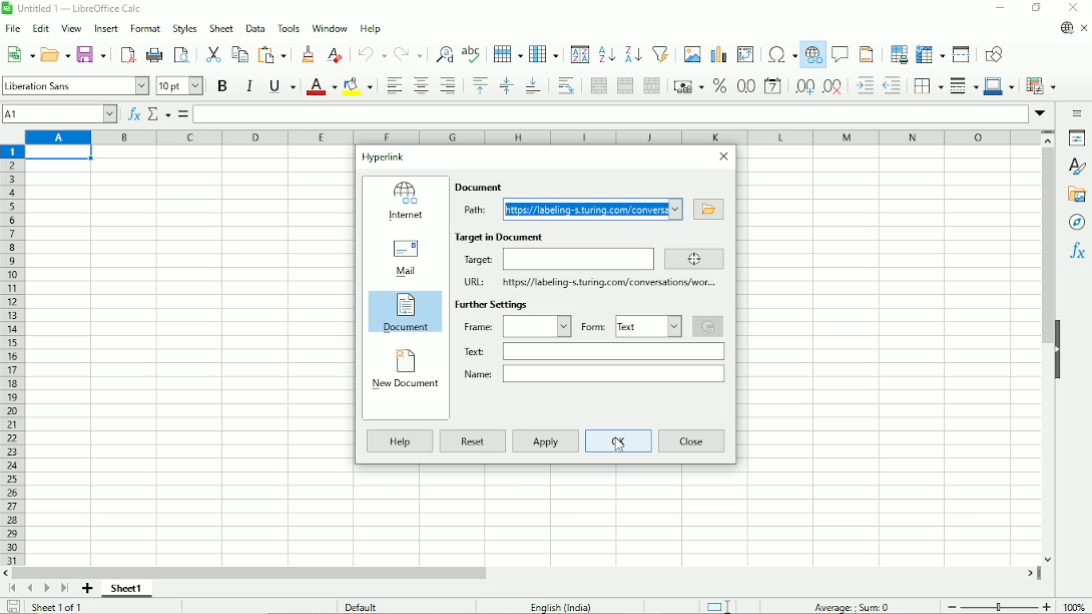 This screenshot has height=614, width=1092. I want to click on Apply, so click(546, 441).